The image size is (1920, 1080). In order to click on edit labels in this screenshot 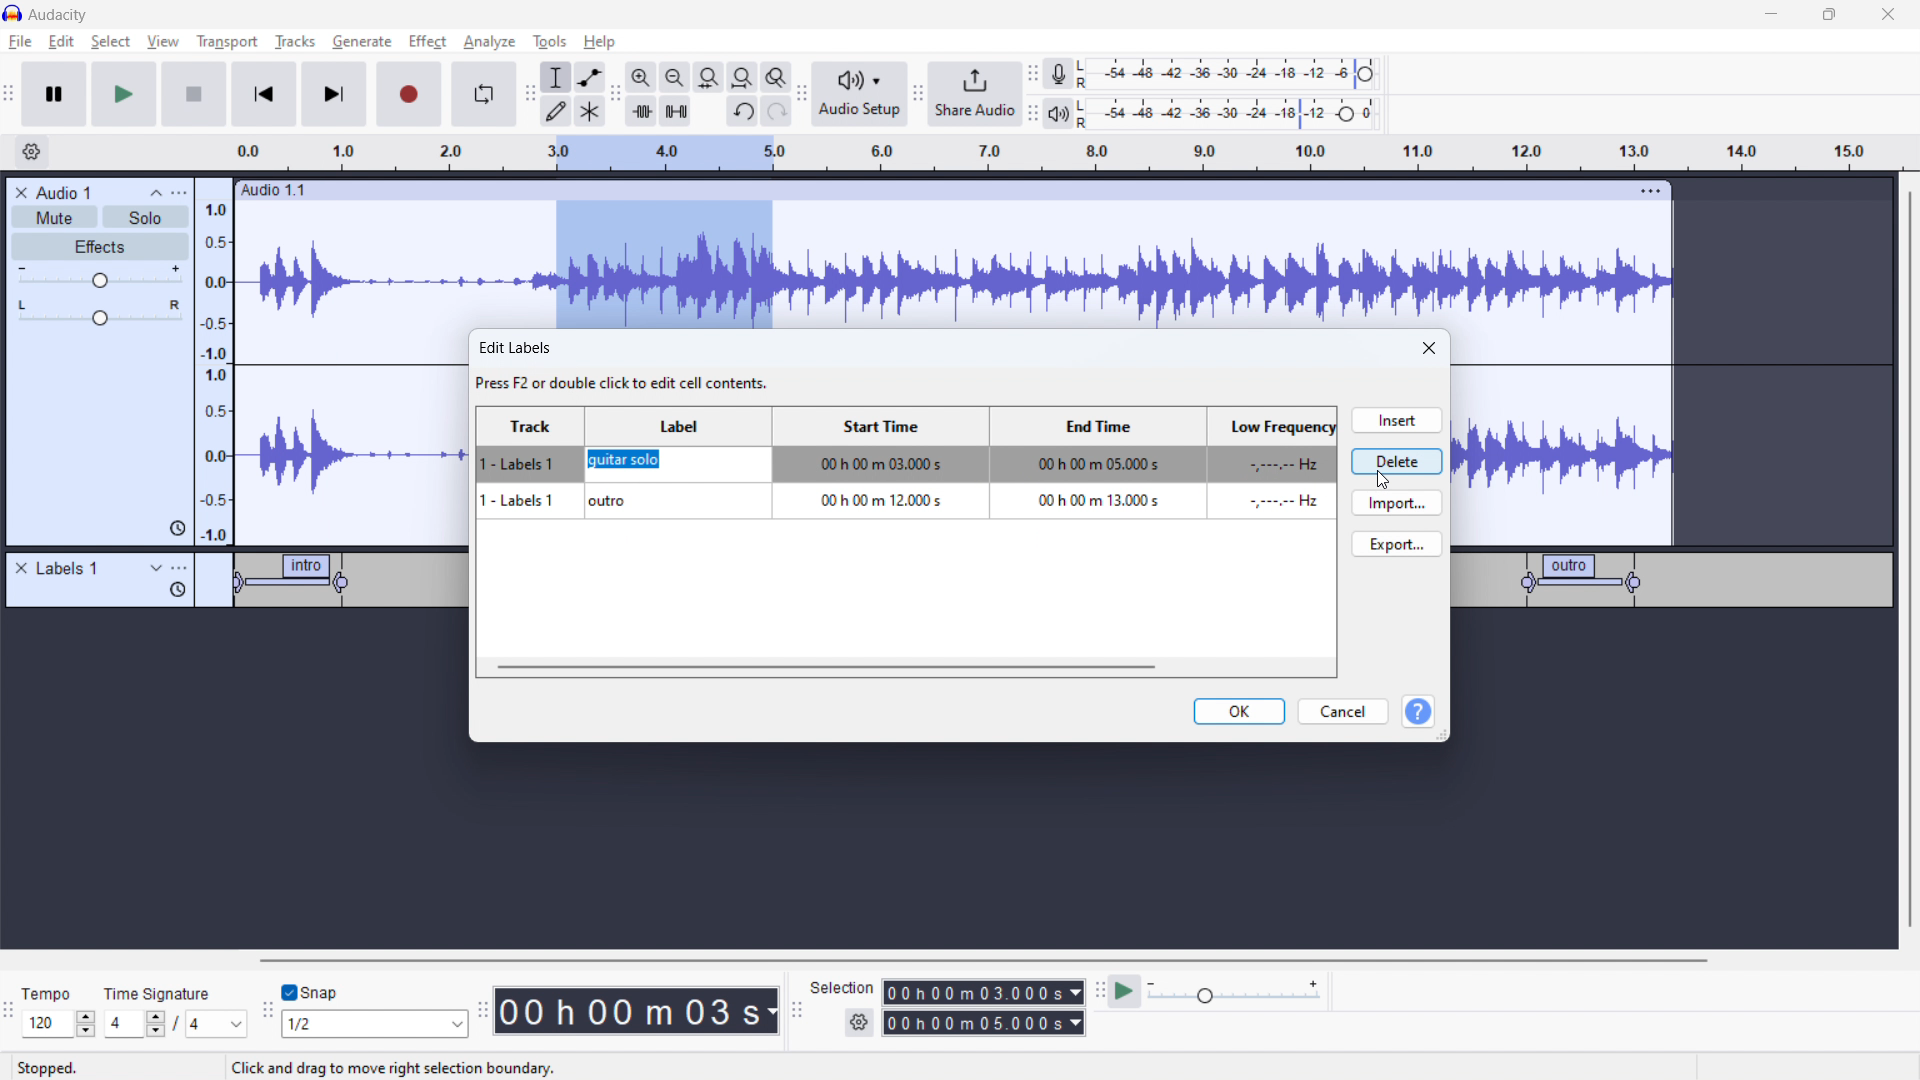, I will do `click(627, 367)`.